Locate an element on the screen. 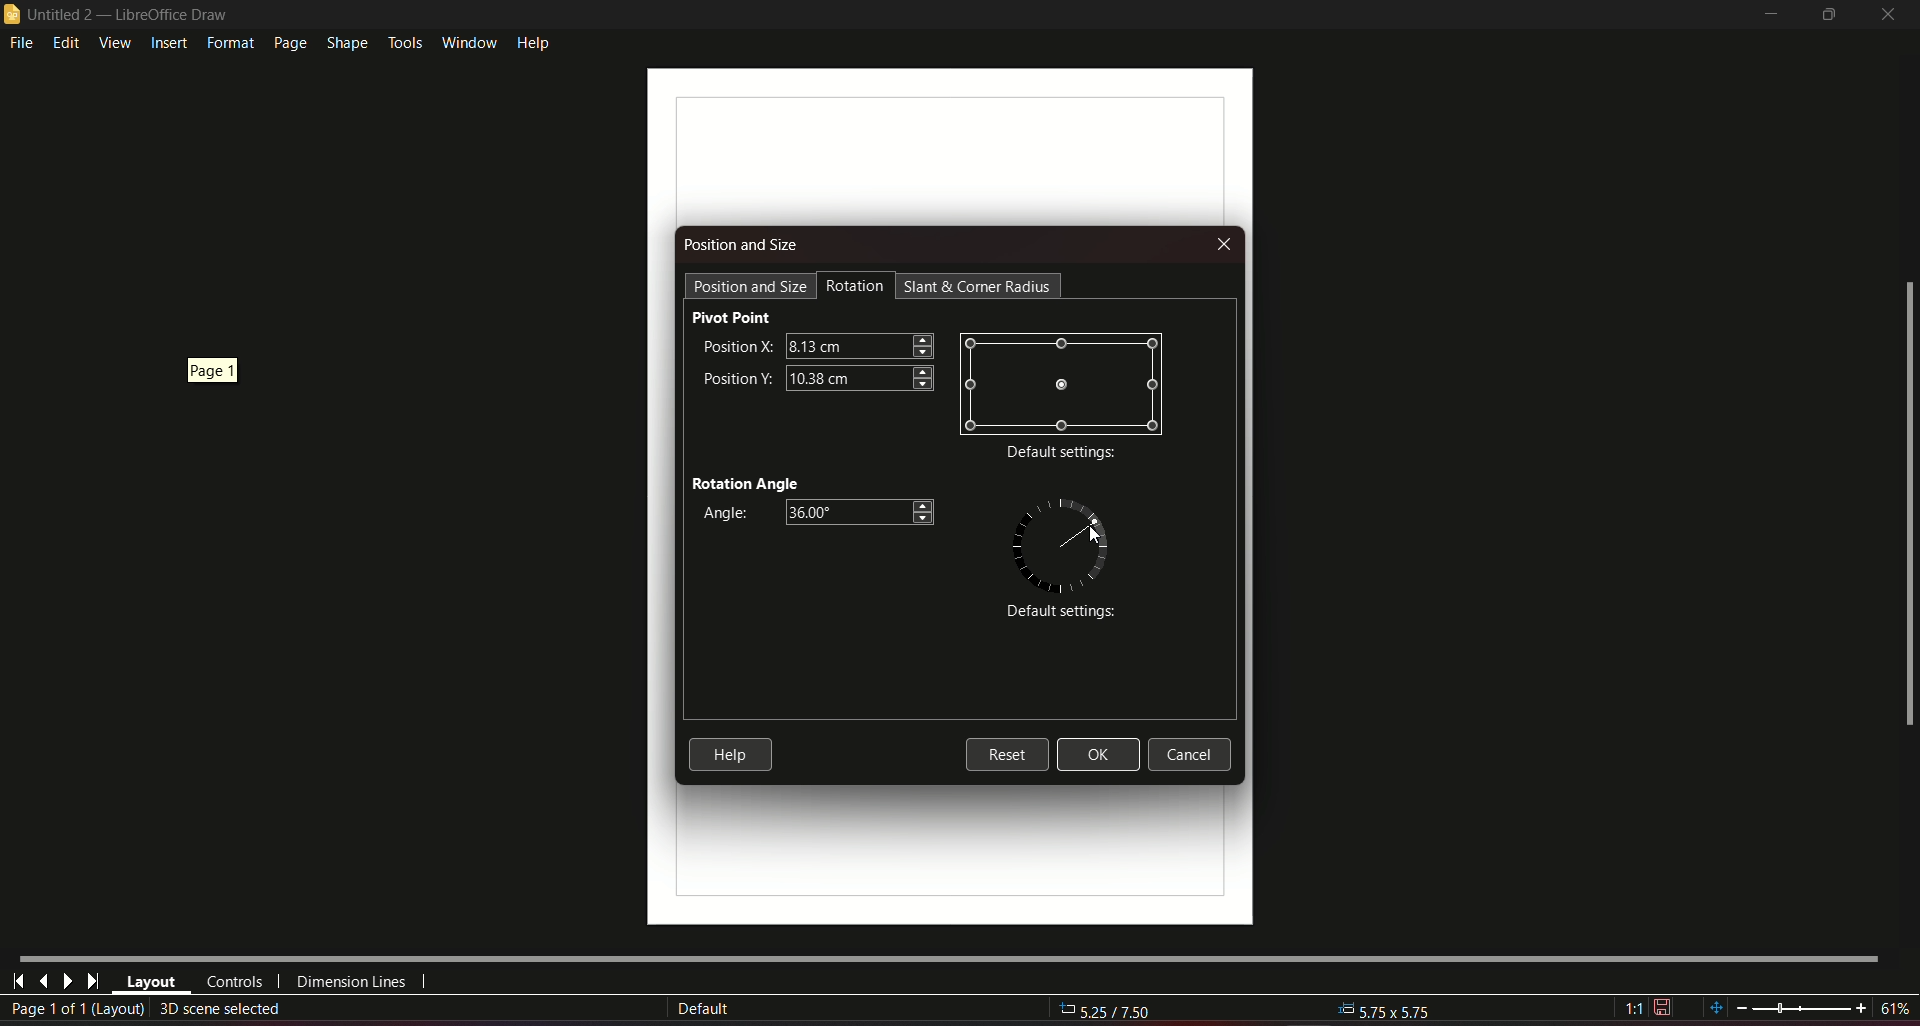 Image resolution: width=1920 pixels, height=1026 pixels. next page is located at coordinates (67, 981).